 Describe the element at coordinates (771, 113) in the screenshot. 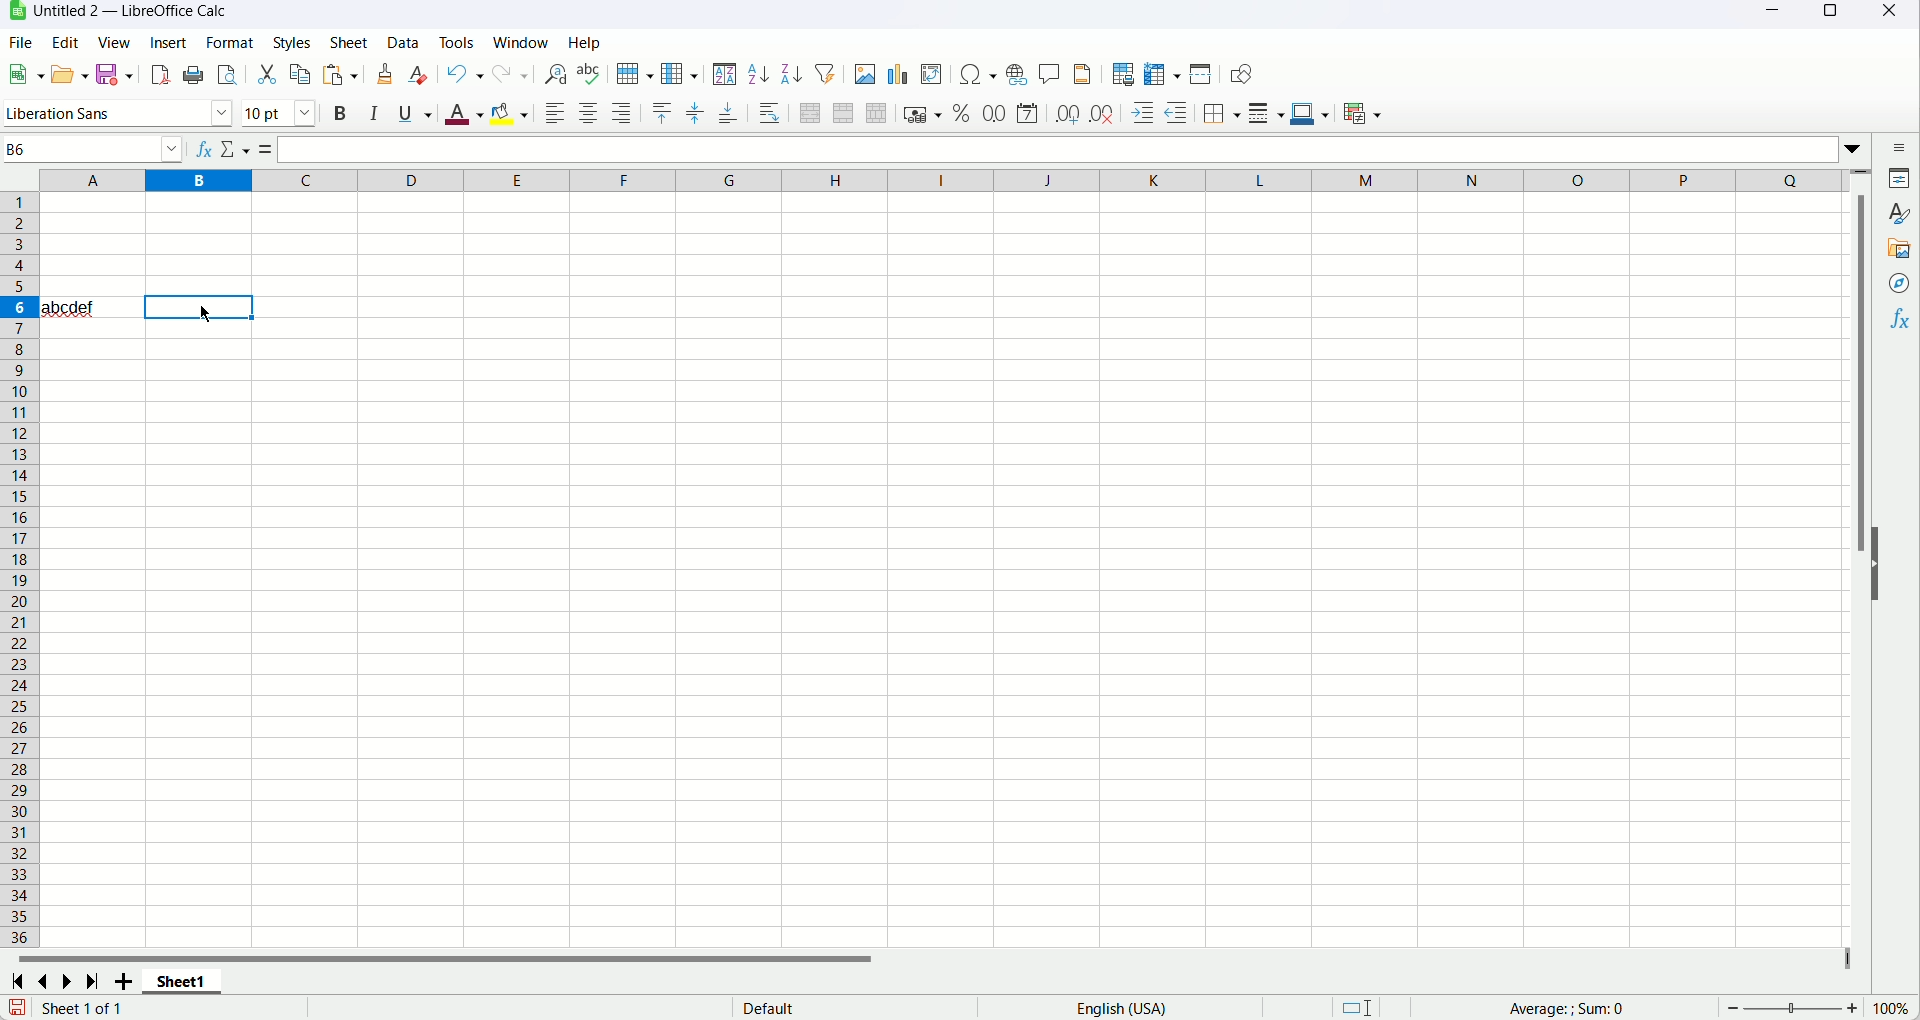

I see `wrap text` at that location.